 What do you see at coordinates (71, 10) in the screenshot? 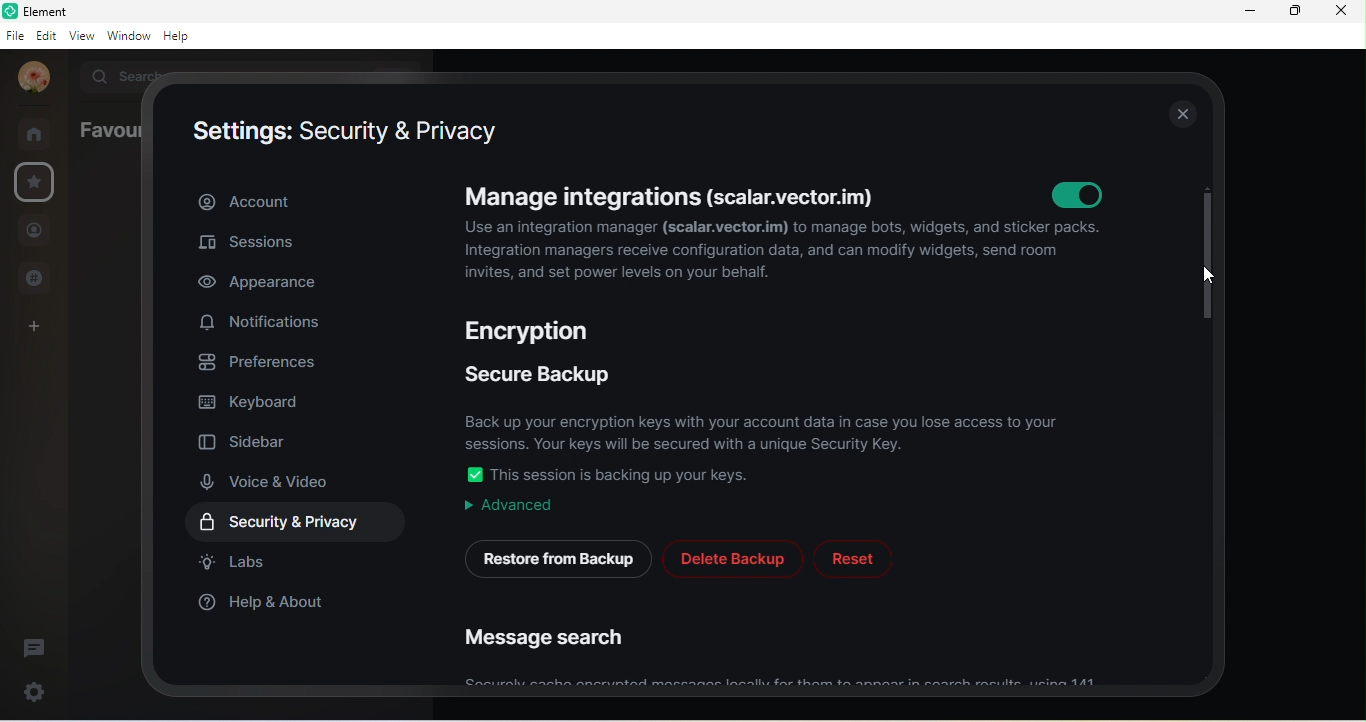
I see `element b room` at bounding box center [71, 10].